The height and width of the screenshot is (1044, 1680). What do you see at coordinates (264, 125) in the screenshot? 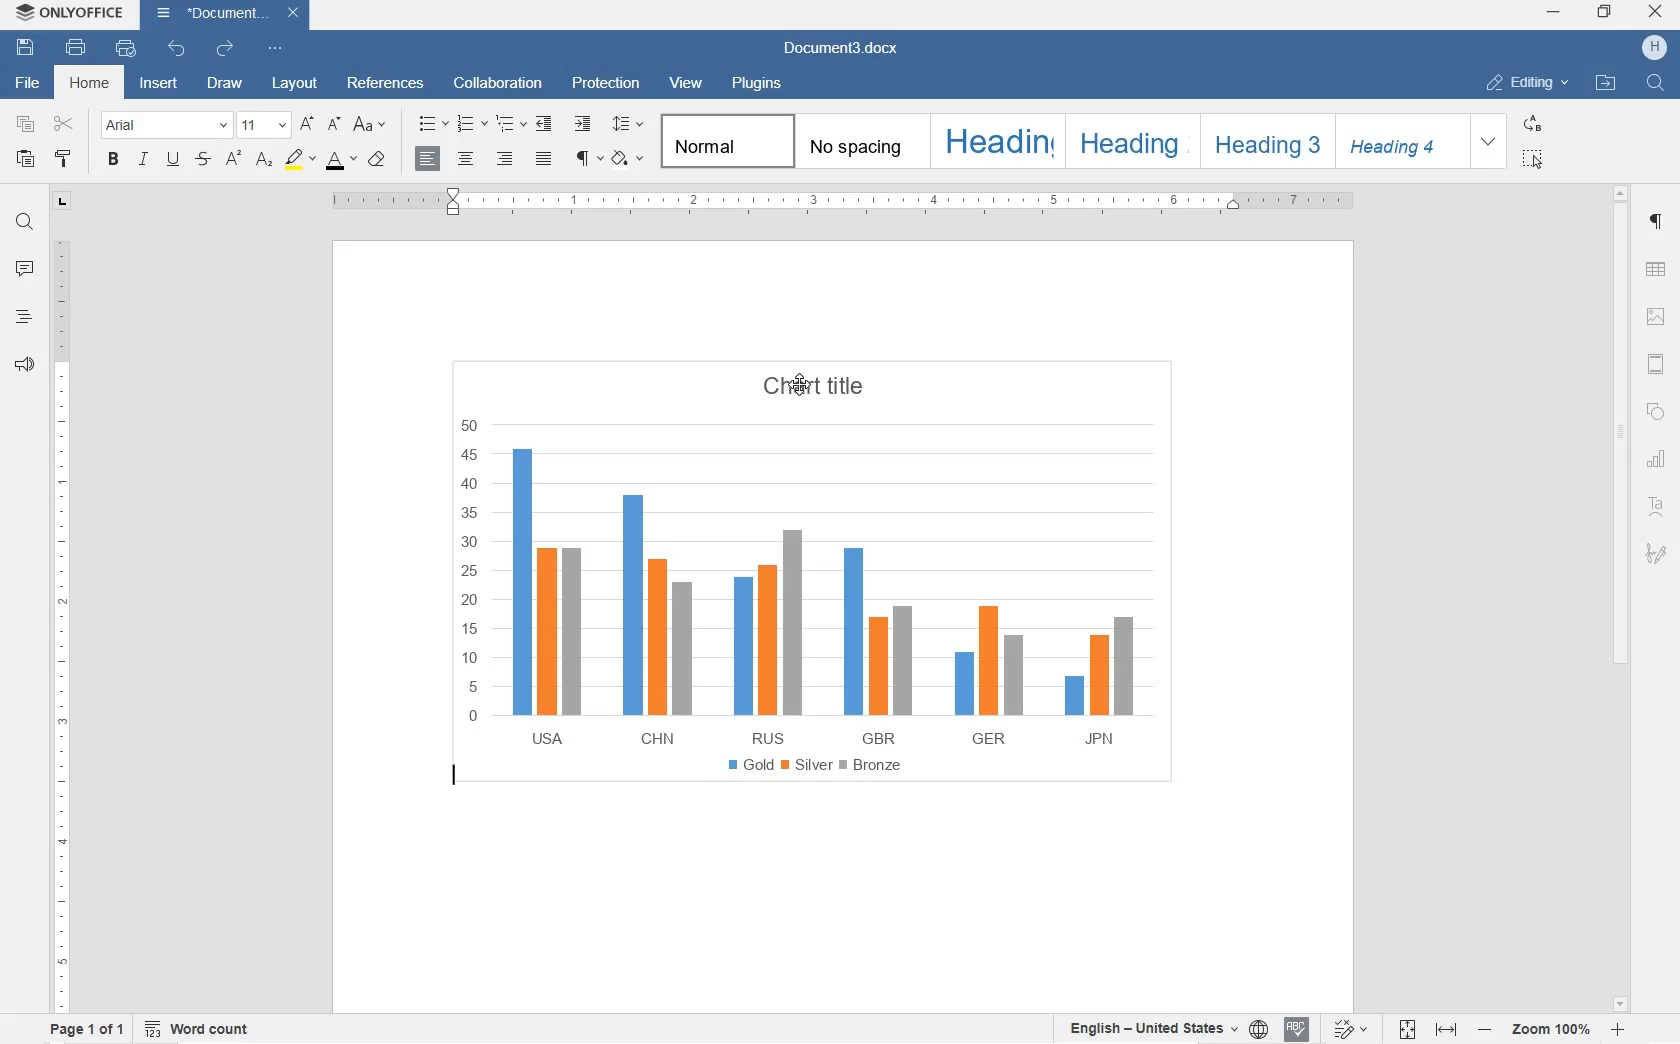
I see `FONT SIZE` at bounding box center [264, 125].